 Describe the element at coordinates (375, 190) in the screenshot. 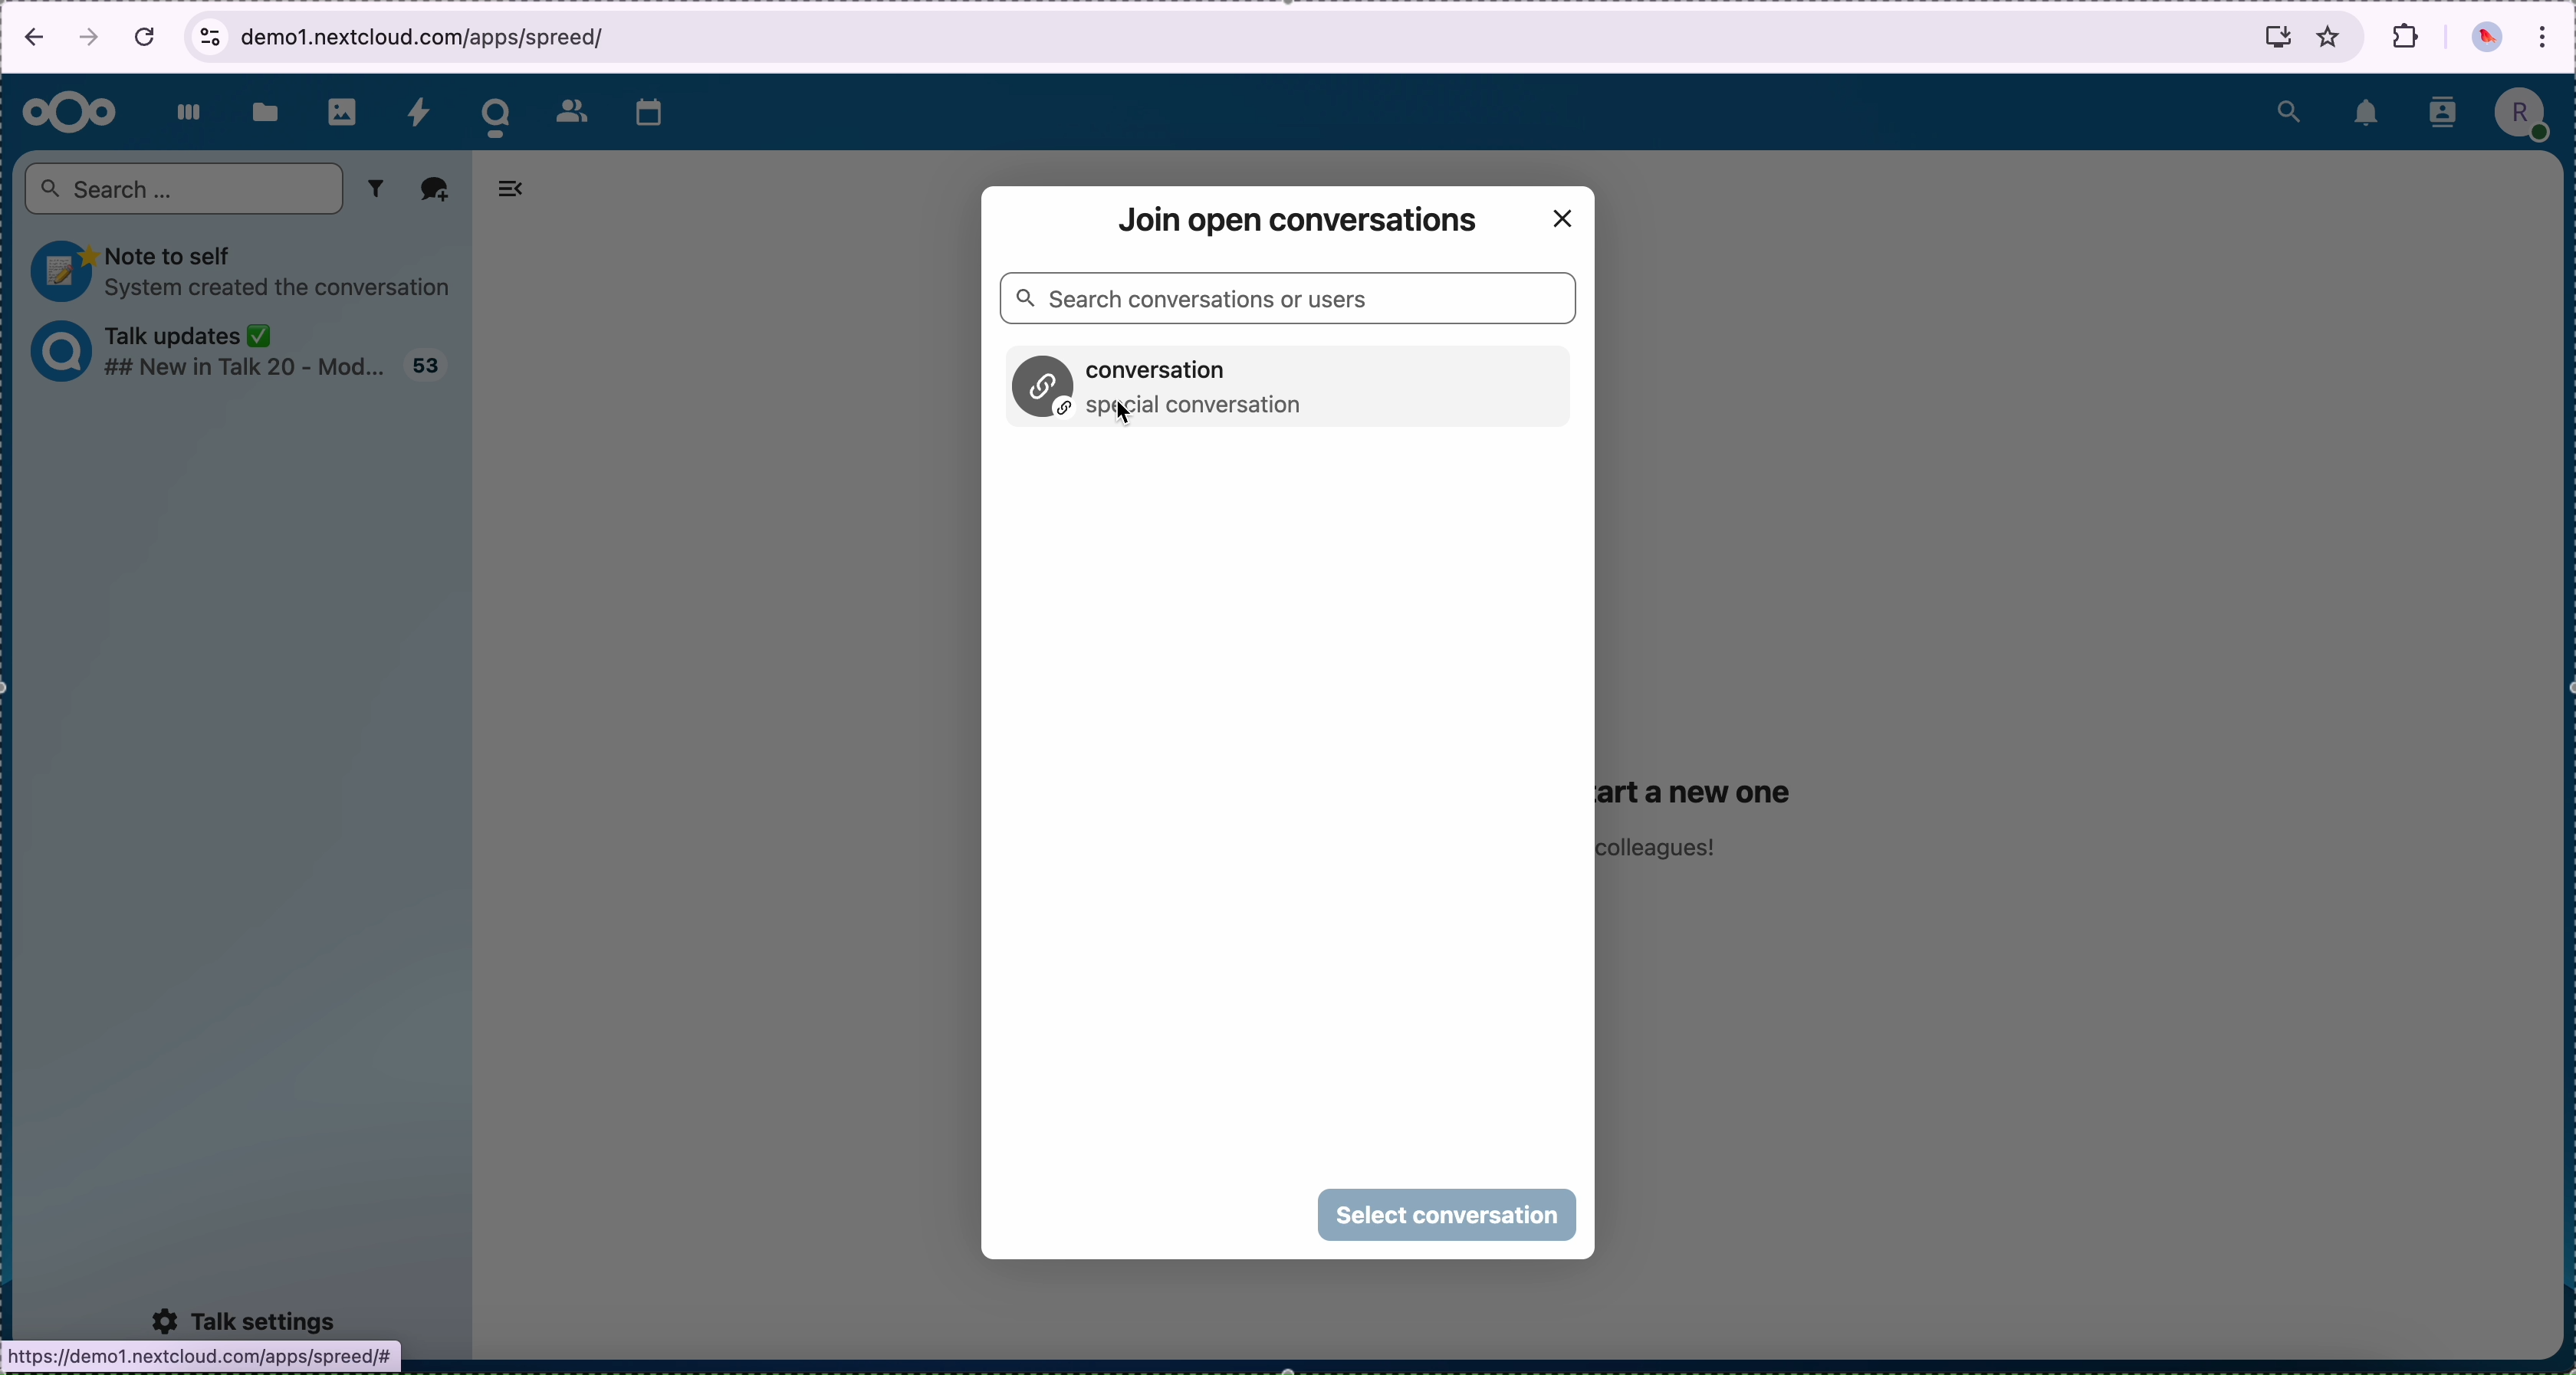

I see `filter` at that location.